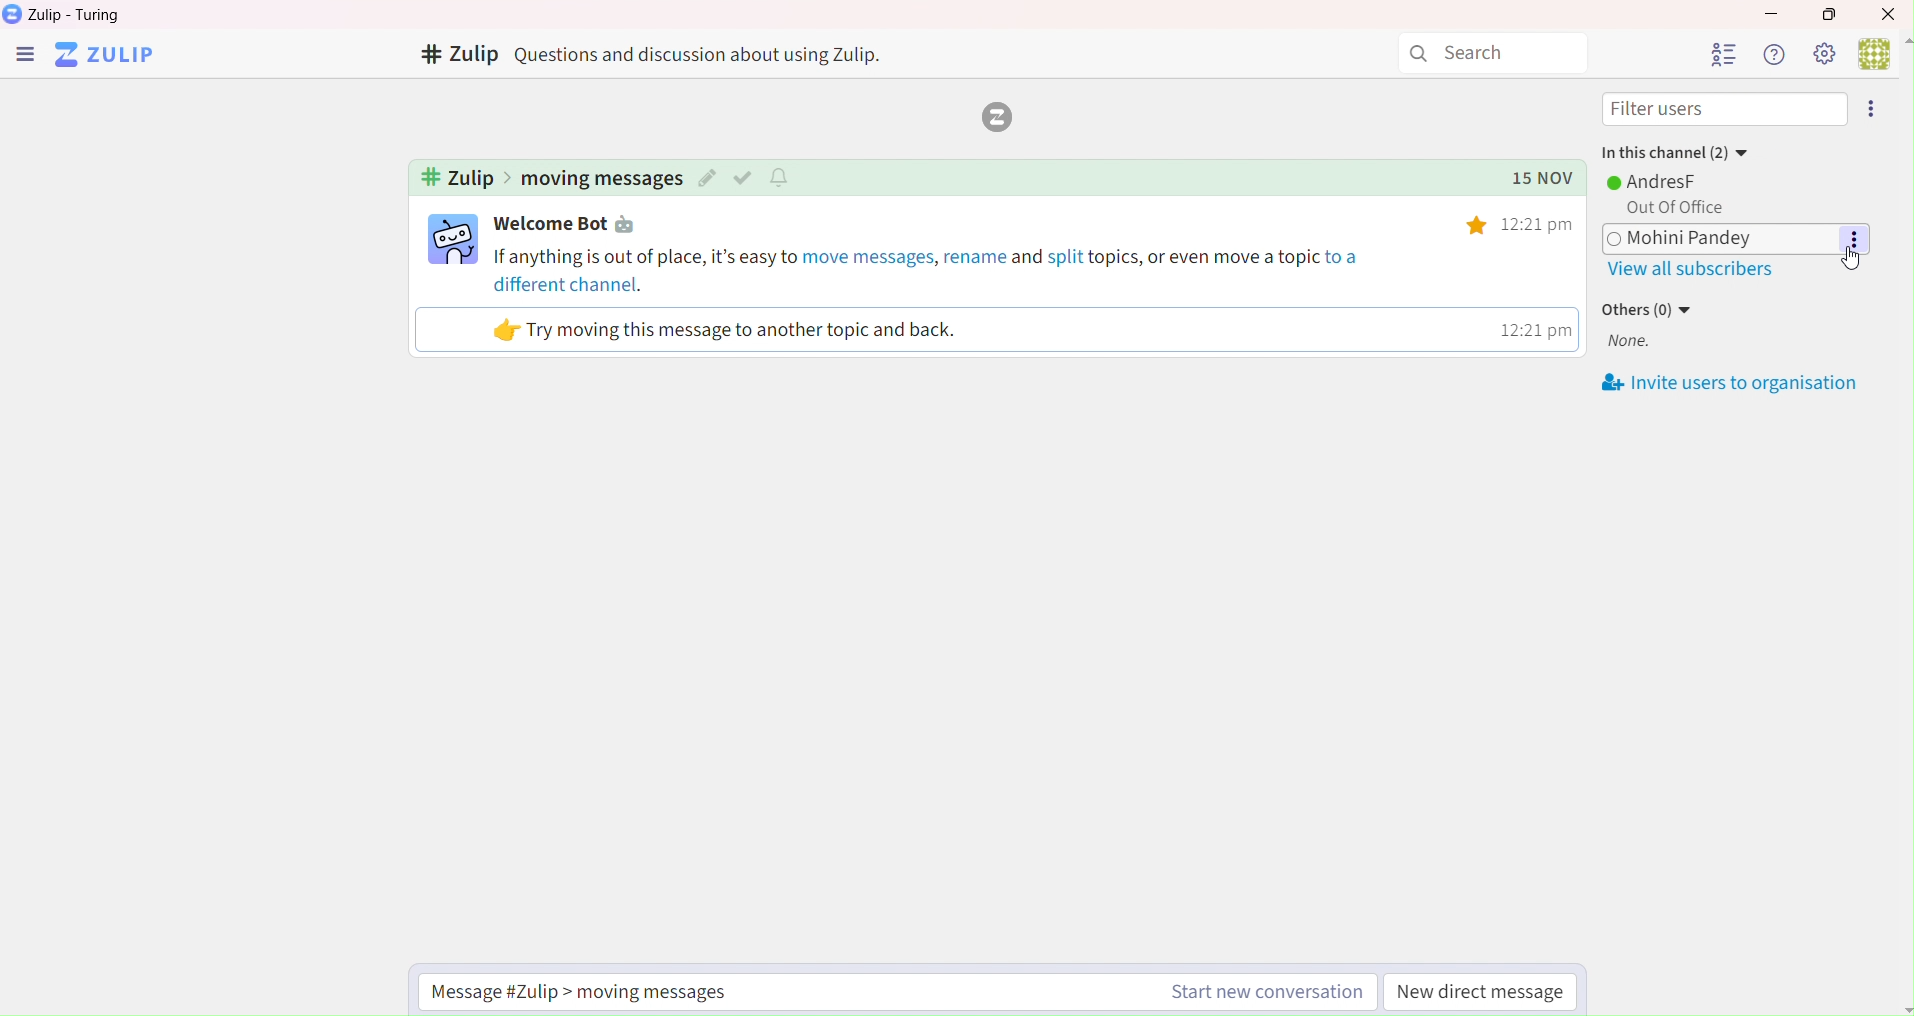  I want to click on moving messages, so click(601, 179).